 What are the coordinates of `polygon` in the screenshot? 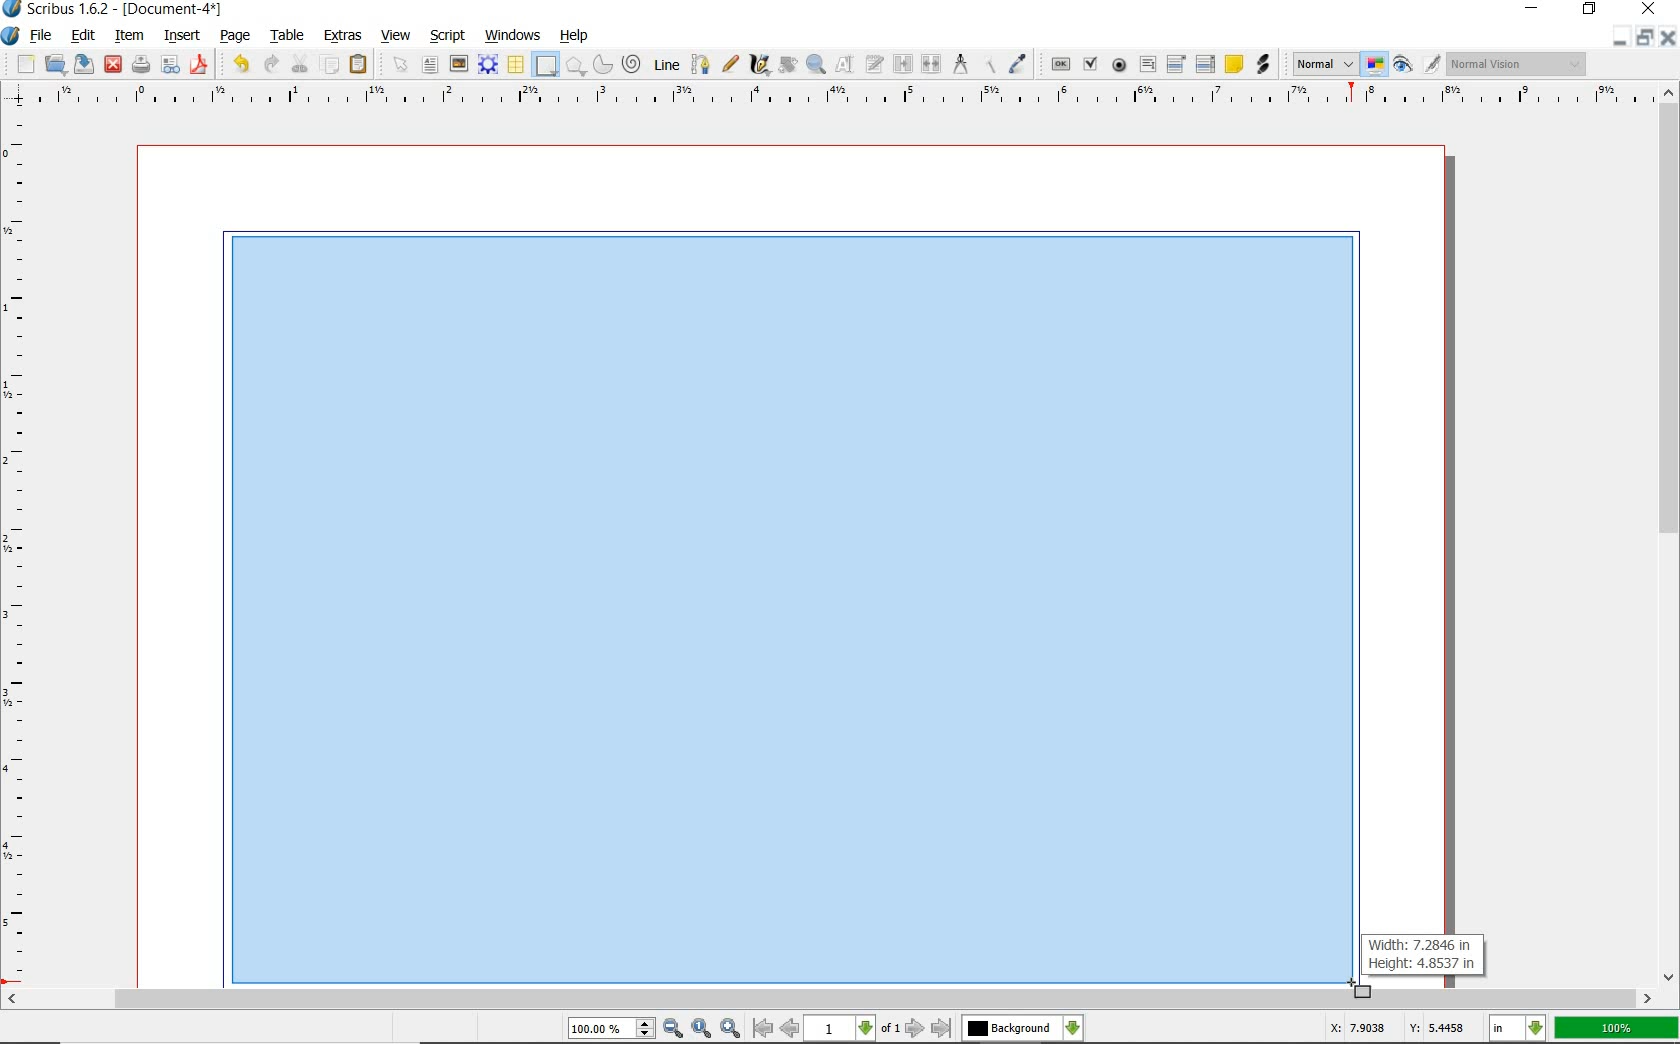 It's located at (576, 67).